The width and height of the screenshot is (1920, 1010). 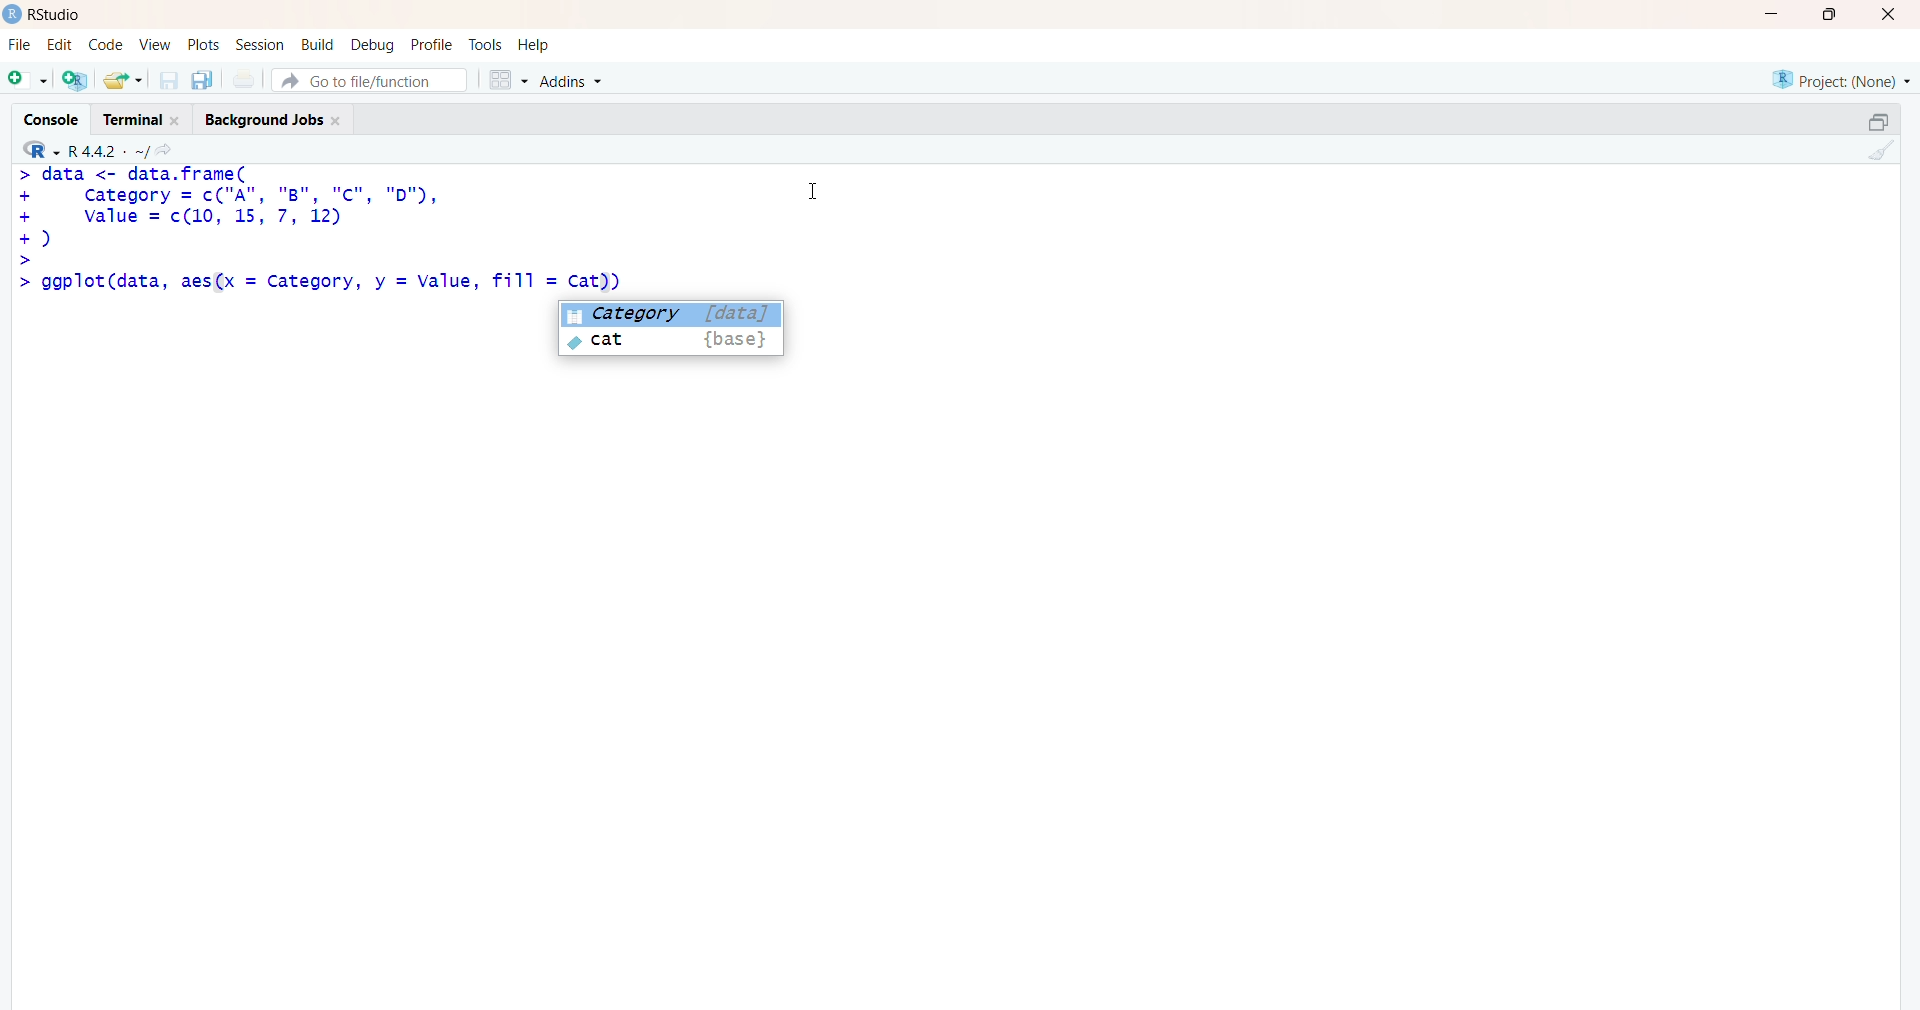 What do you see at coordinates (325, 230) in the screenshot?
I see `code - > data <- data.frame(Category = c("A", "8B", "c", "D"),value = c(10, 15, 7, 12)) ggplot(data)` at bounding box center [325, 230].